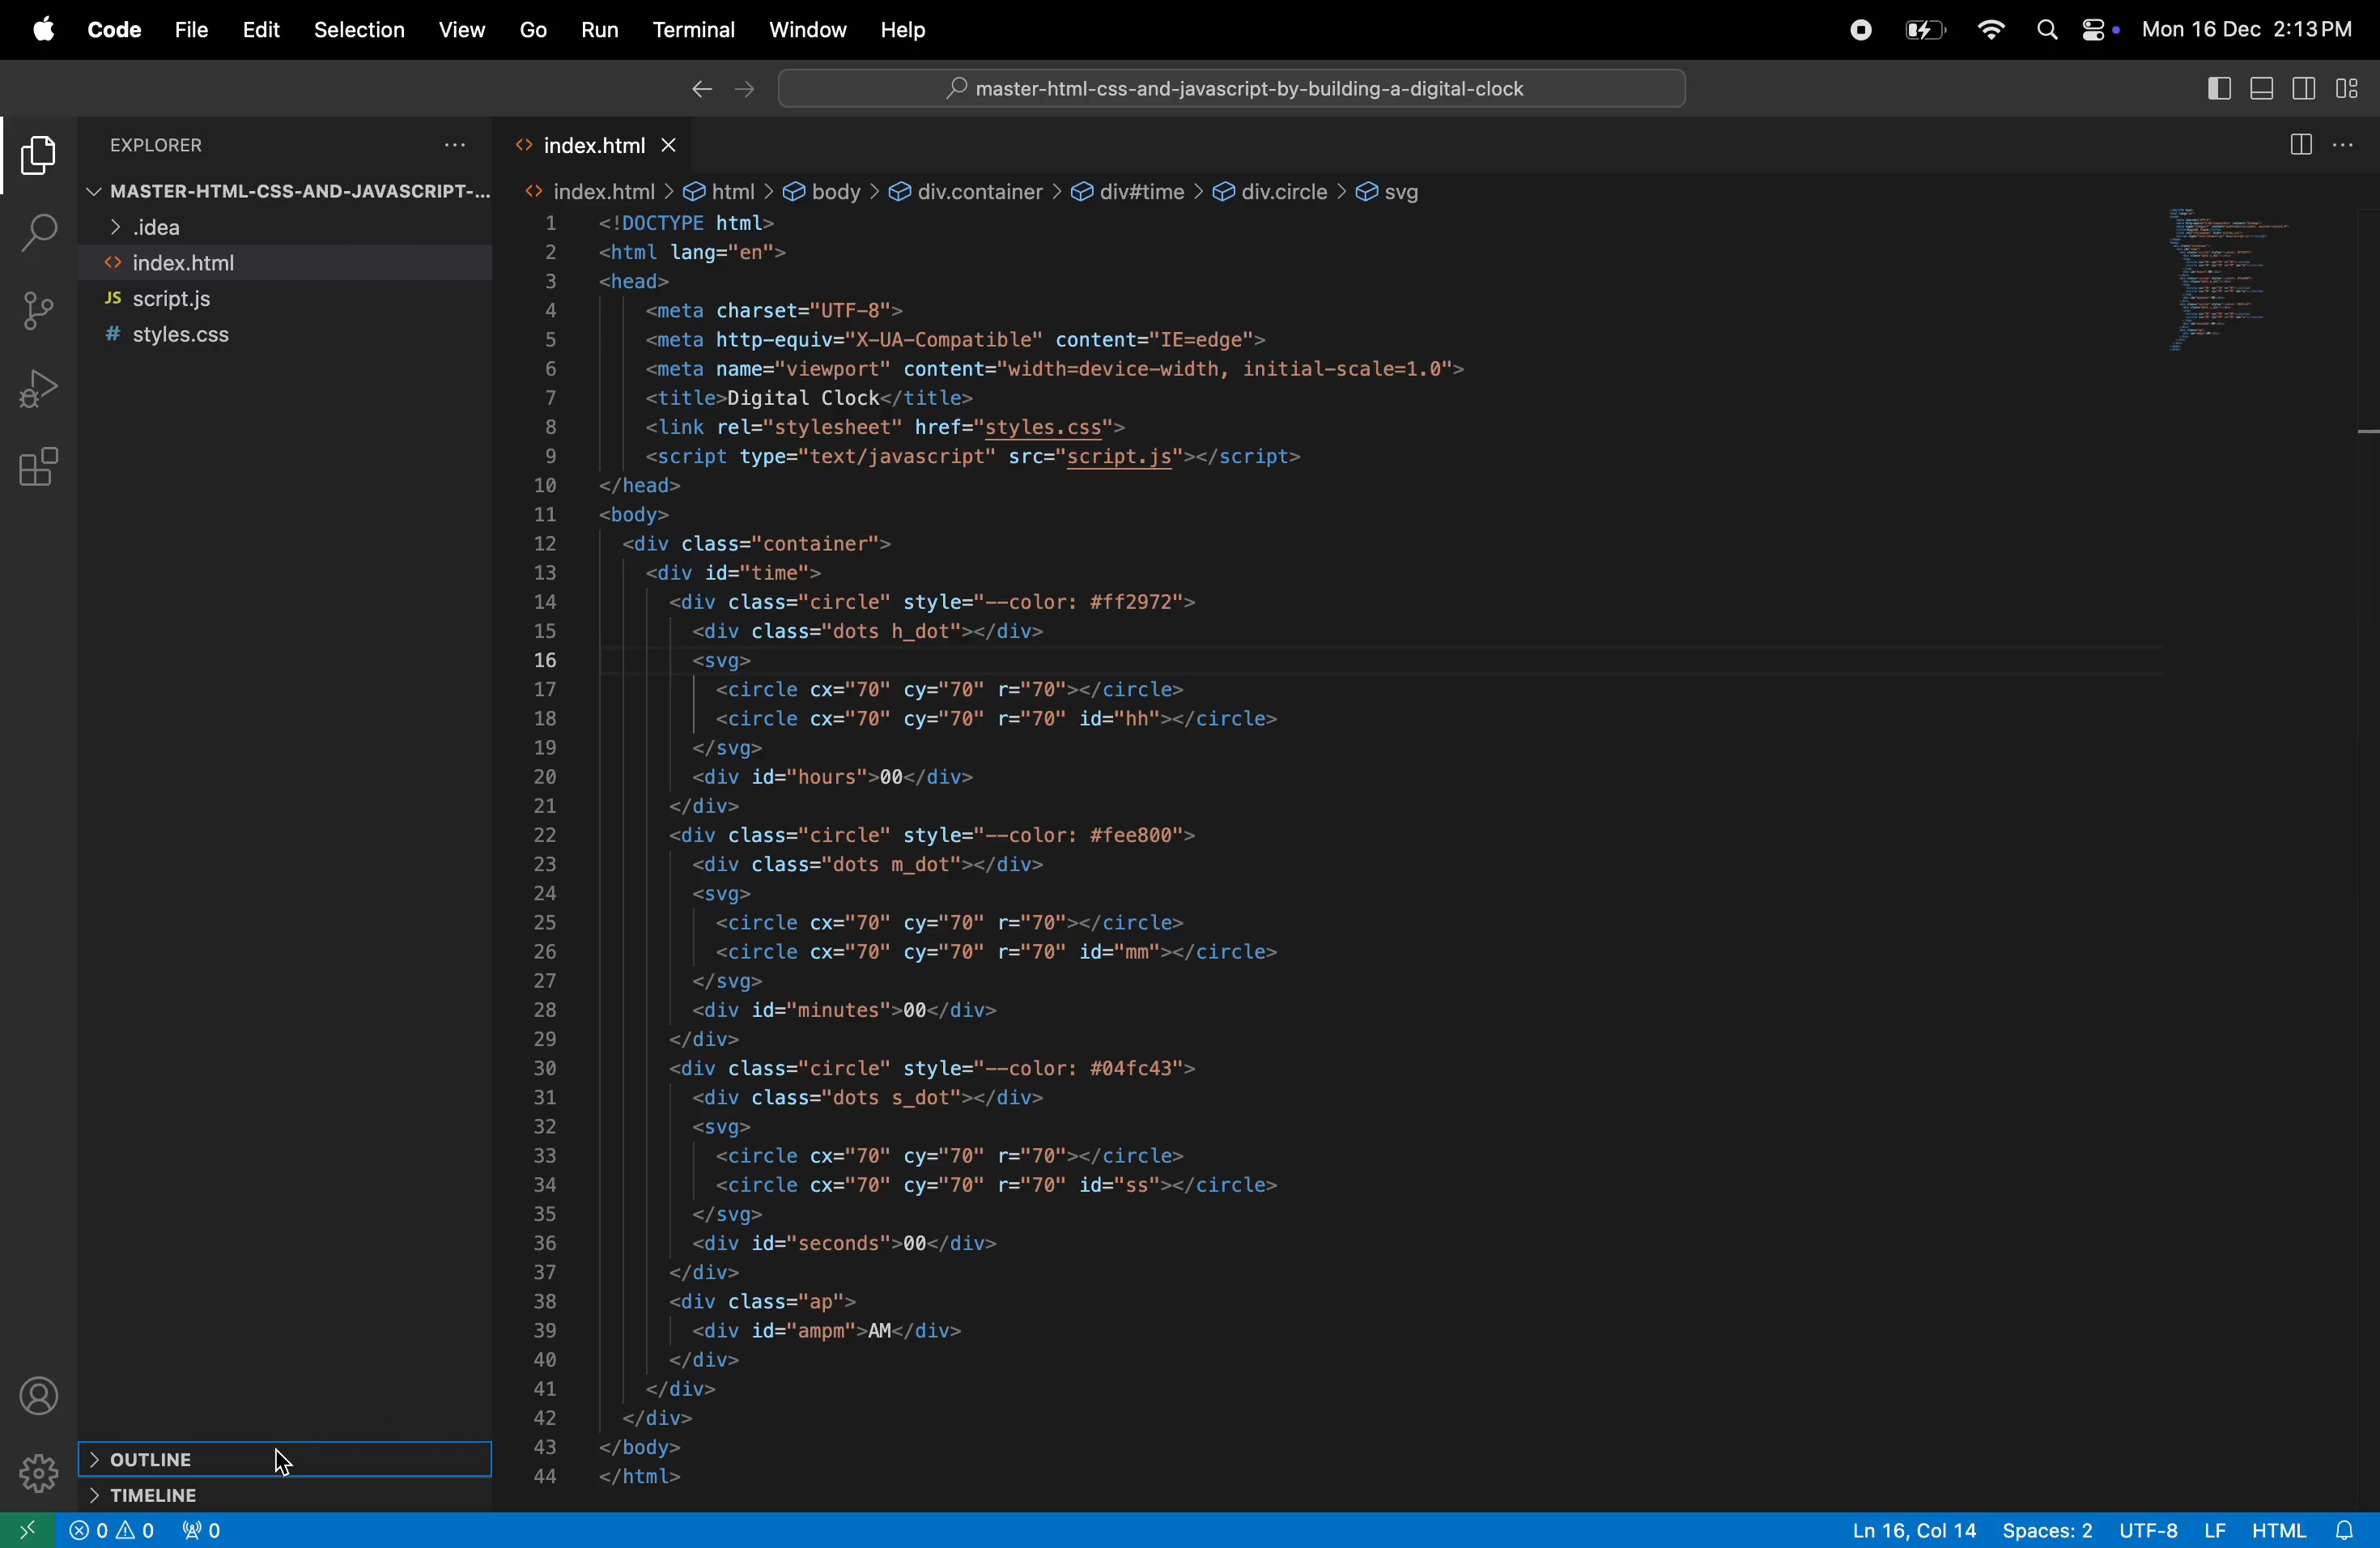  What do you see at coordinates (908, 30) in the screenshot?
I see `help` at bounding box center [908, 30].